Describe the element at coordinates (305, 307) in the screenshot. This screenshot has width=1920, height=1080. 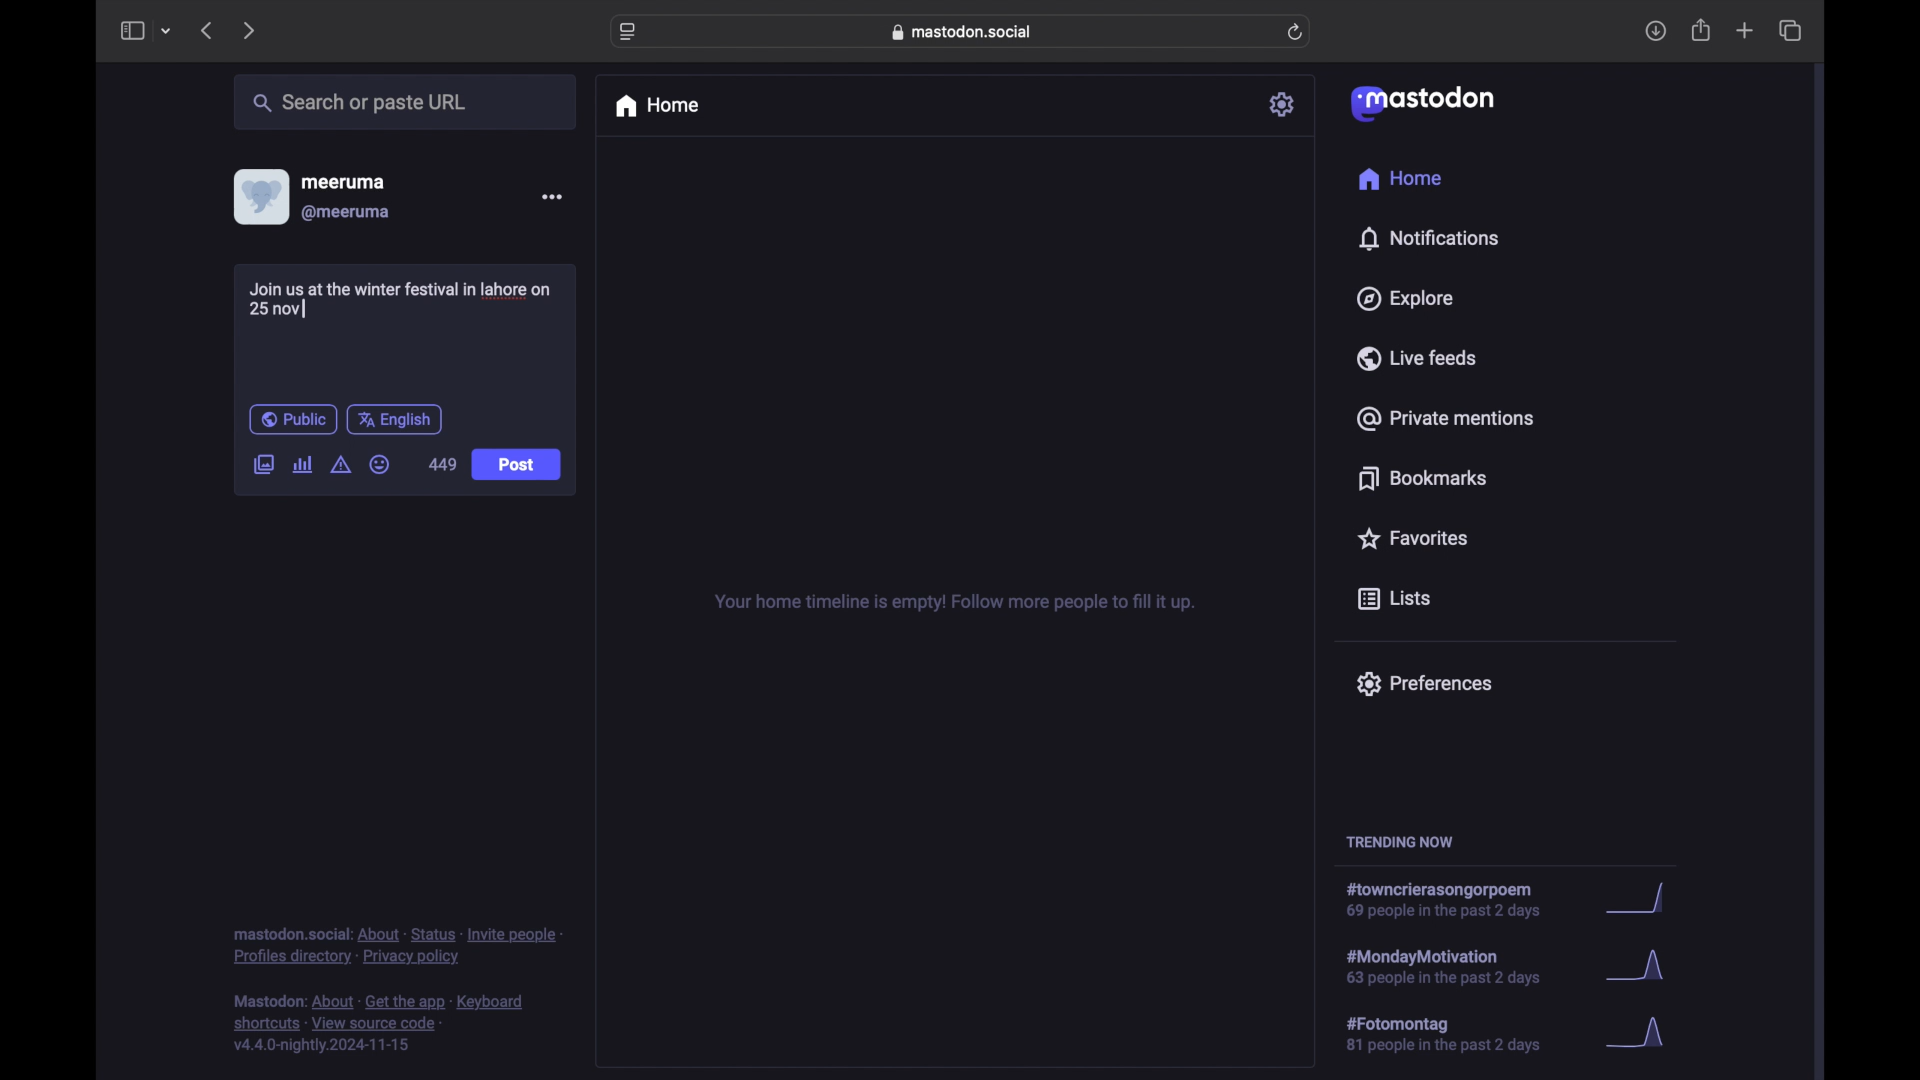
I see `text cursor` at that location.